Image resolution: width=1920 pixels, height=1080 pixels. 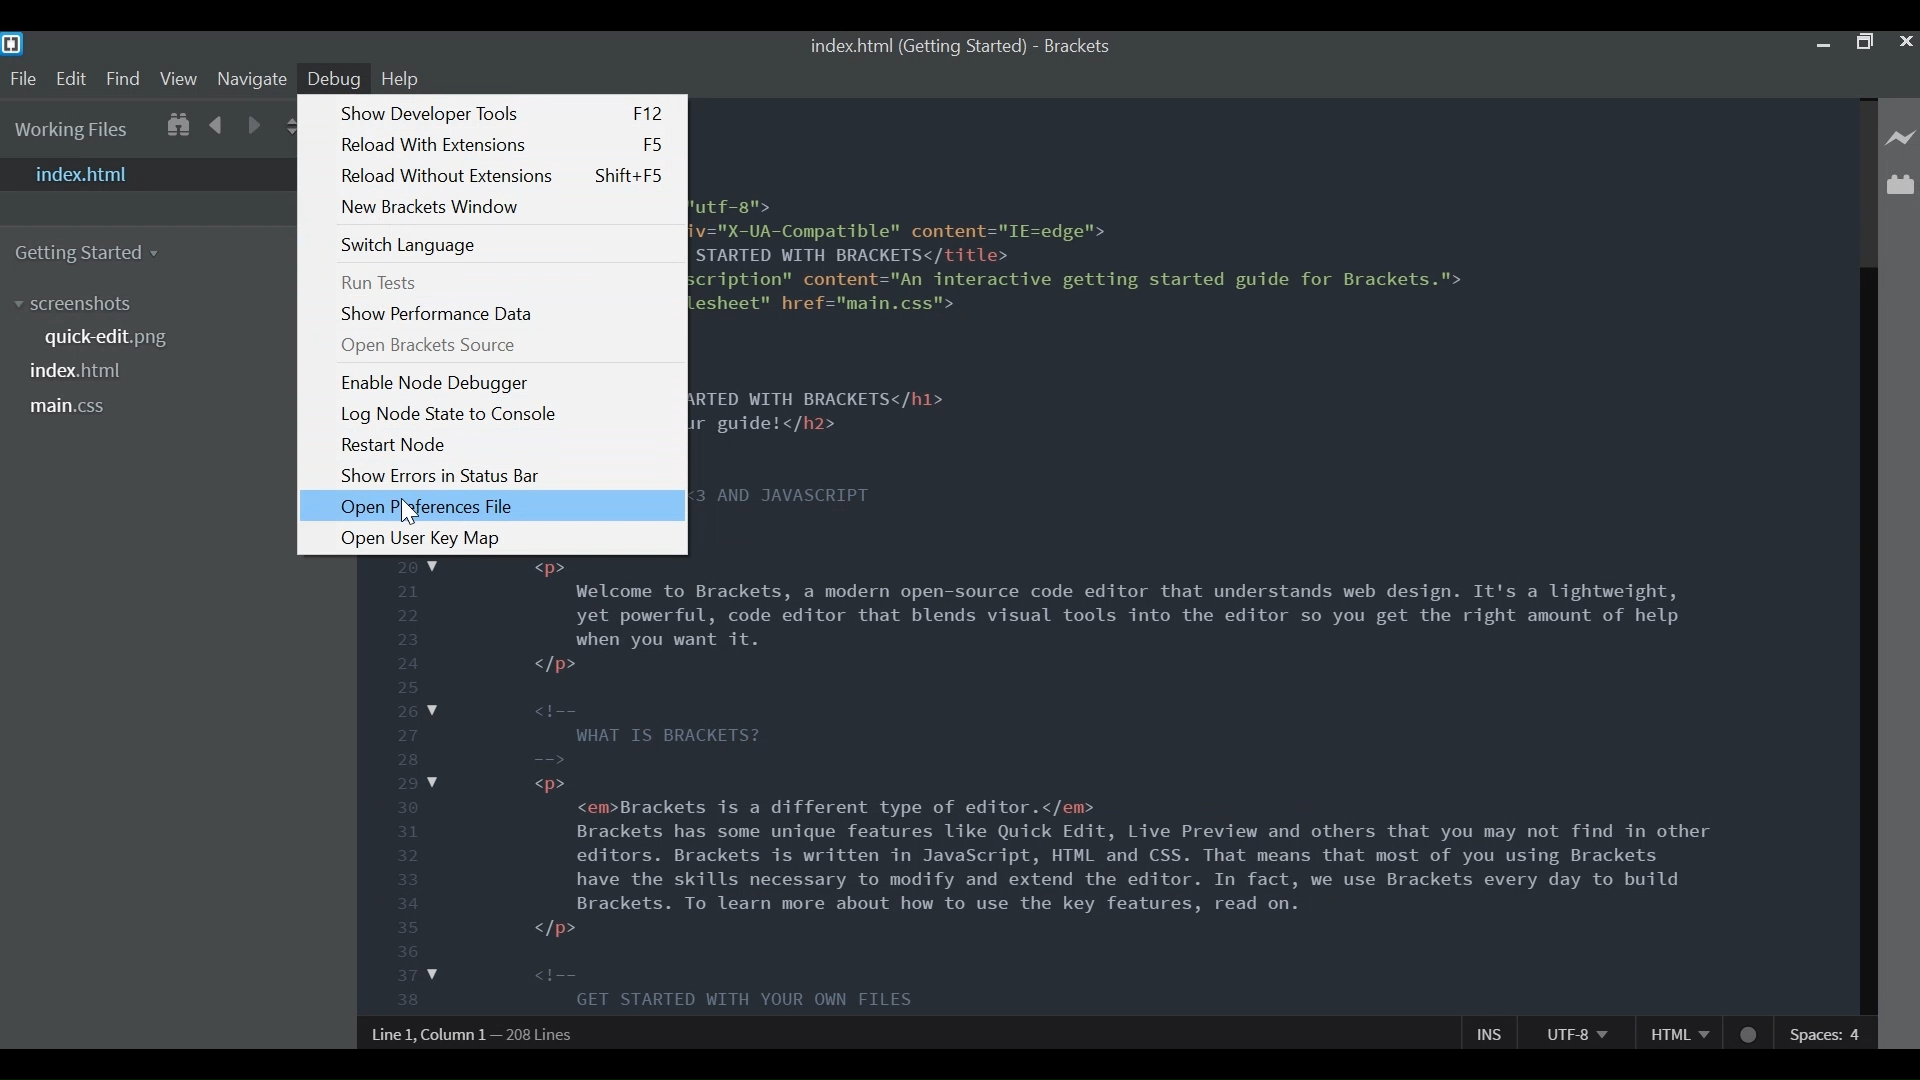 What do you see at coordinates (452, 415) in the screenshot?
I see `Log Node State to Console` at bounding box center [452, 415].